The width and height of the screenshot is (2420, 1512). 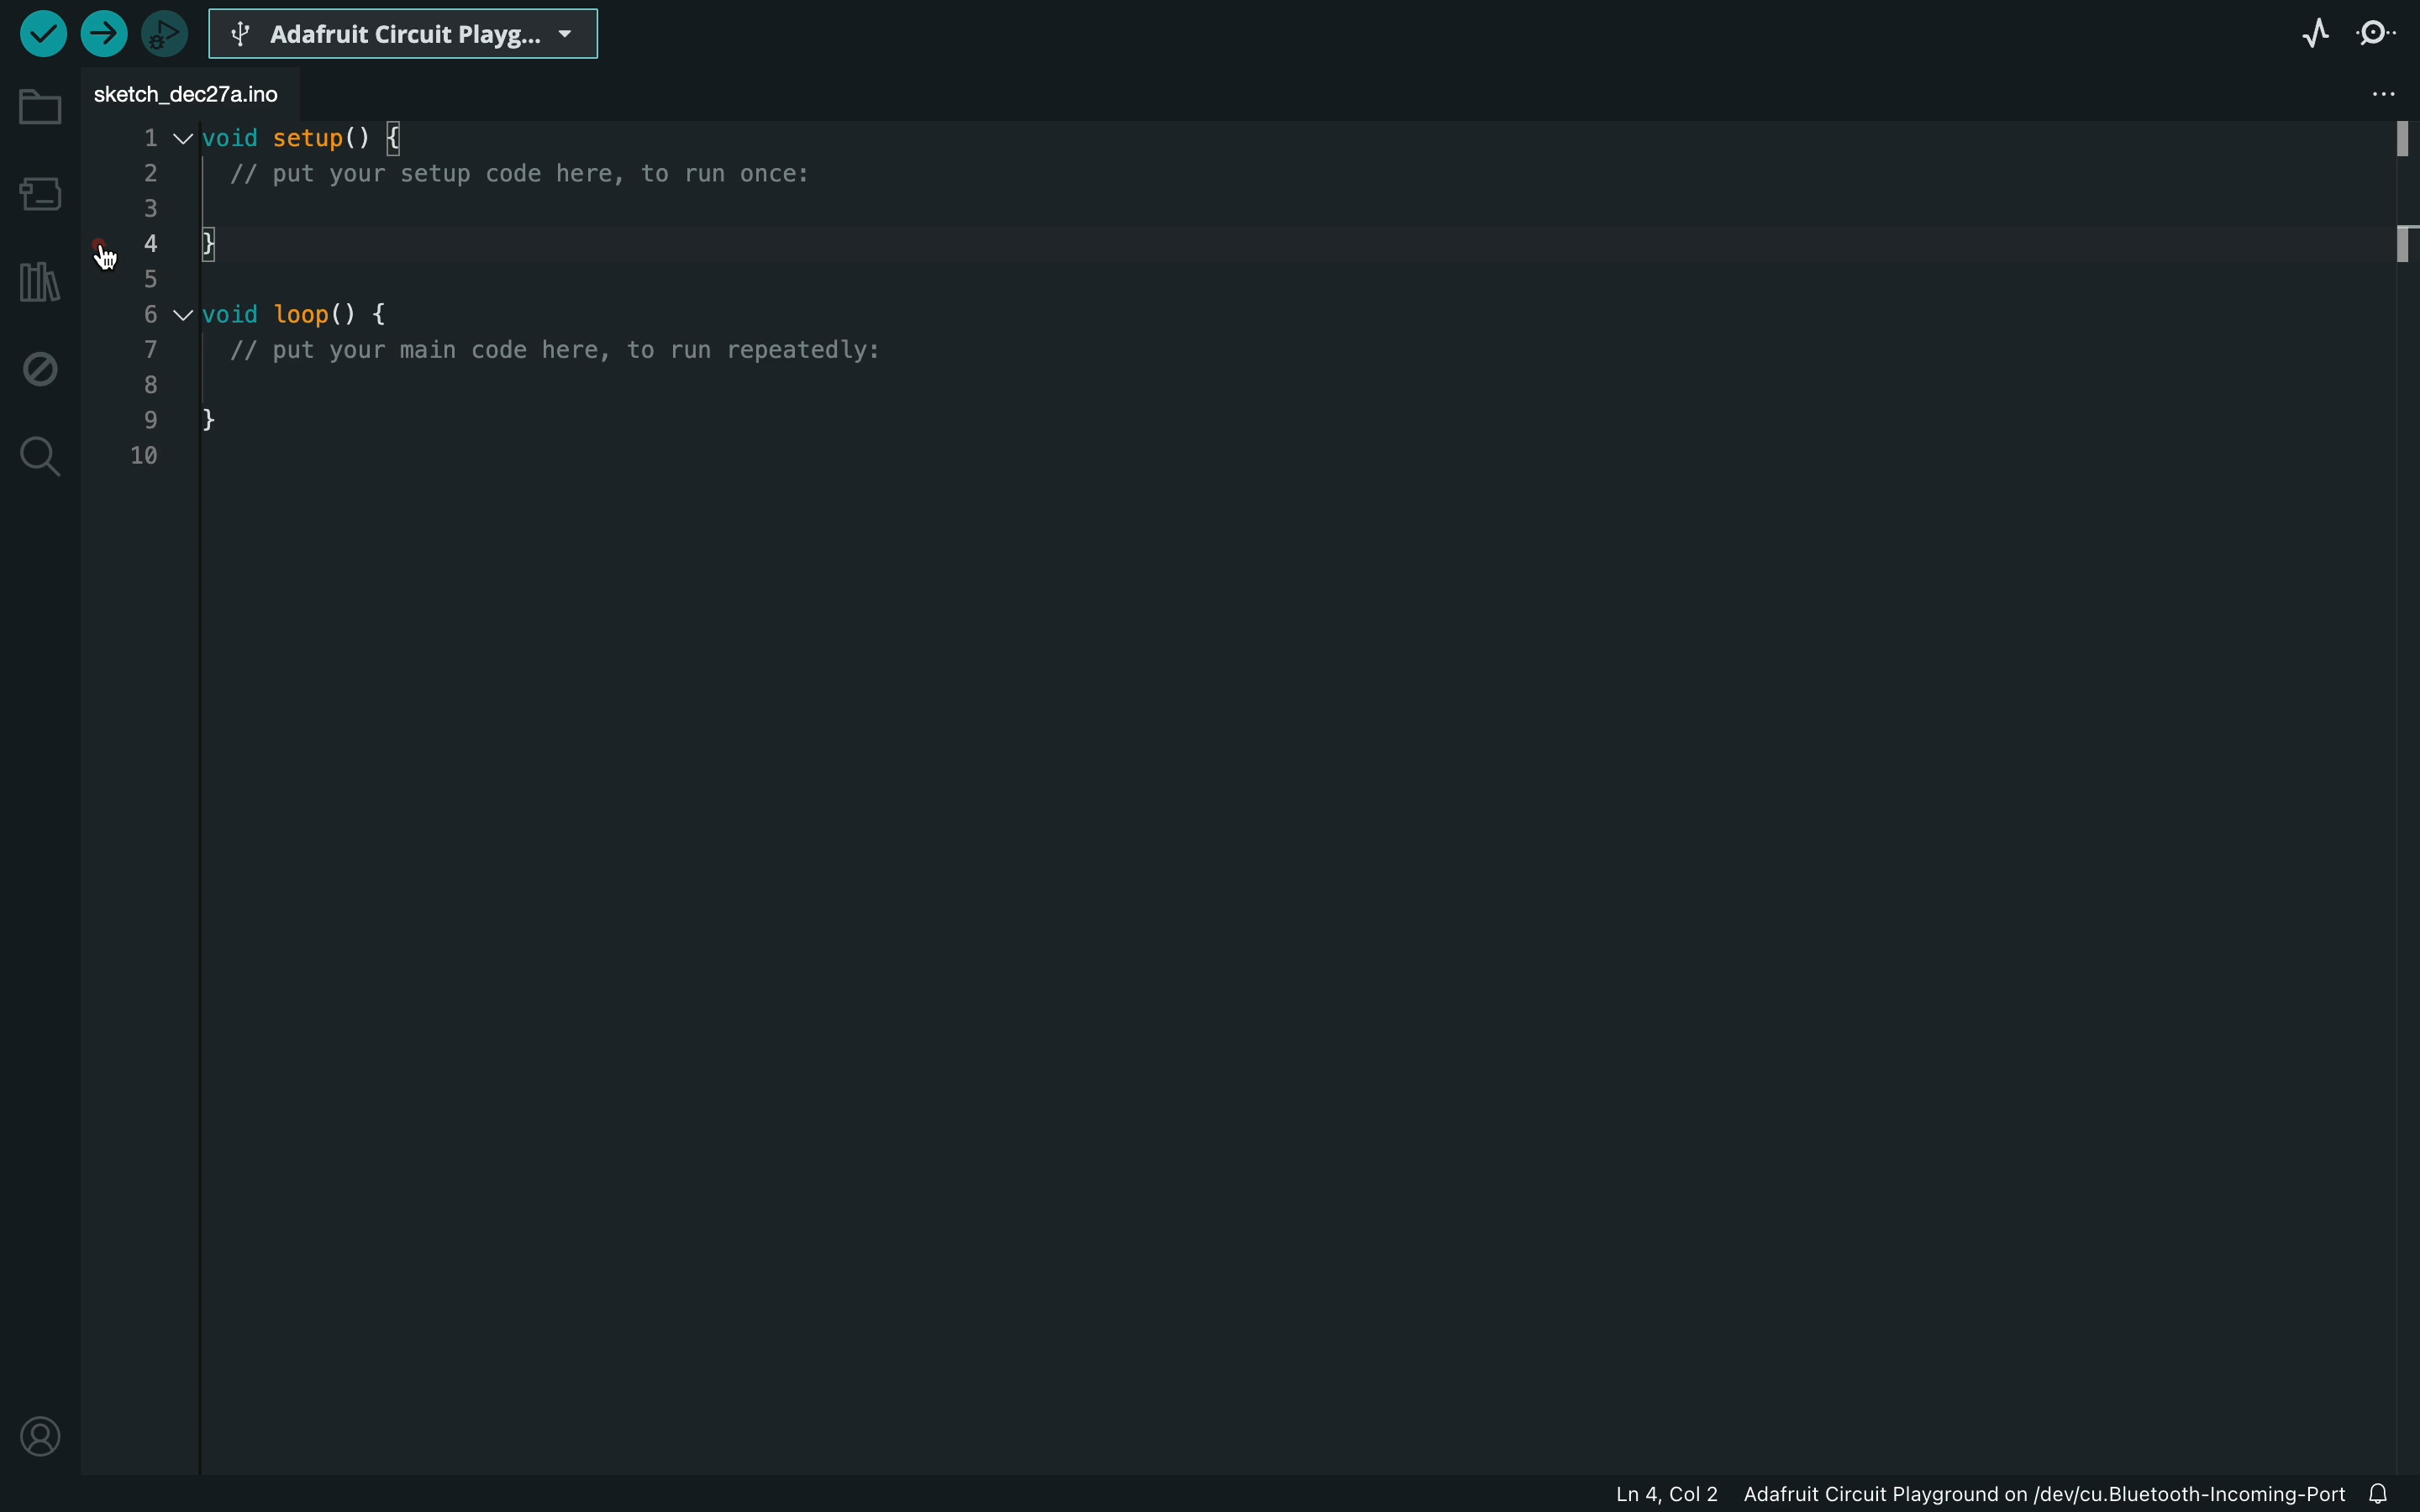 What do you see at coordinates (1982, 1499) in the screenshot?
I see `file information` at bounding box center [1982, 1499].